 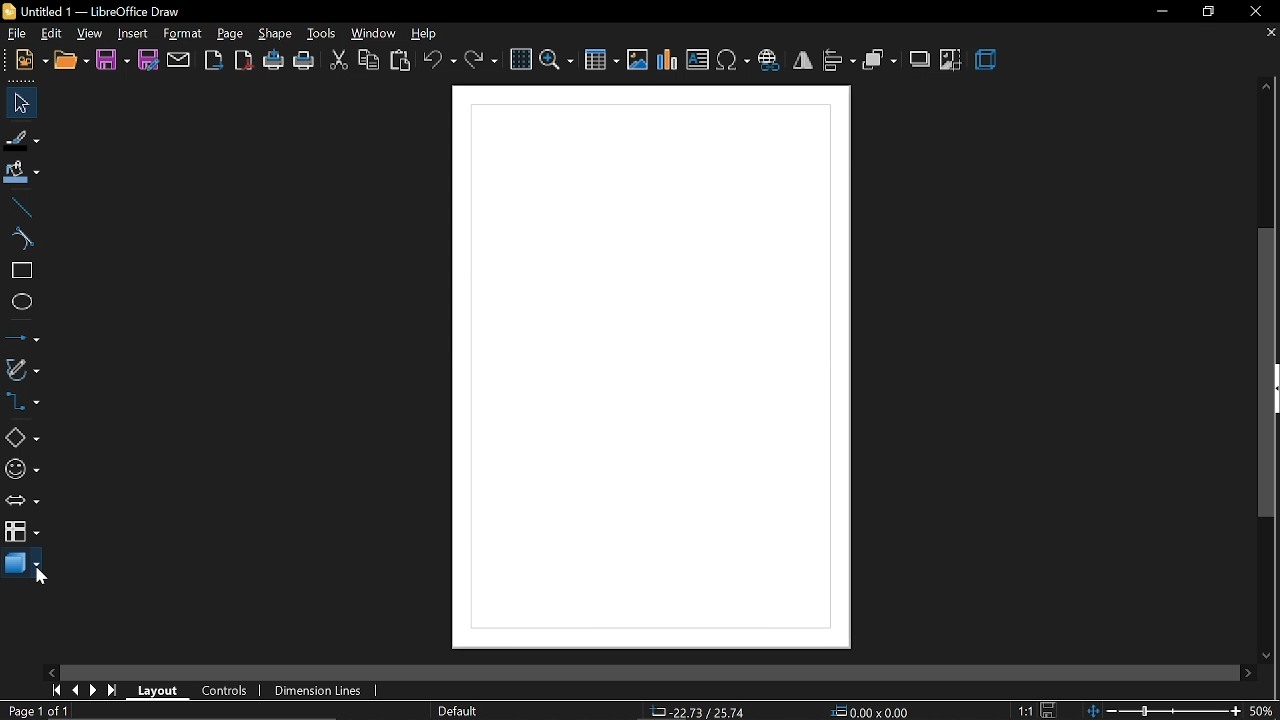 What do you see at coordinates (521, 60) in the screenshot?
I see `grid` at bounding box center [521, 60].